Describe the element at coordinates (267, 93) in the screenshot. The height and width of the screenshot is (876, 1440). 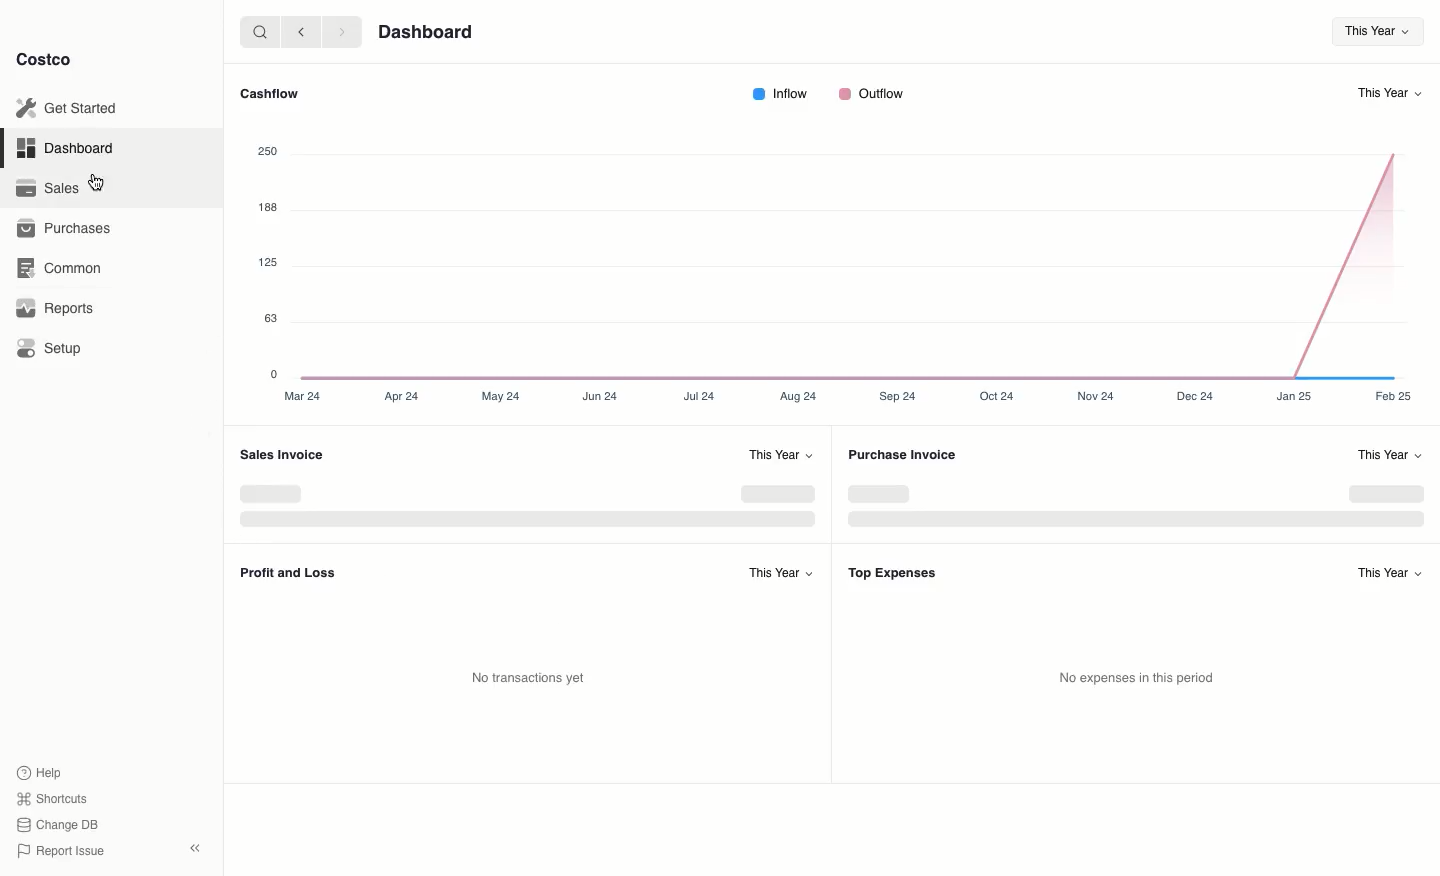
I see `Cashflow` at that location.